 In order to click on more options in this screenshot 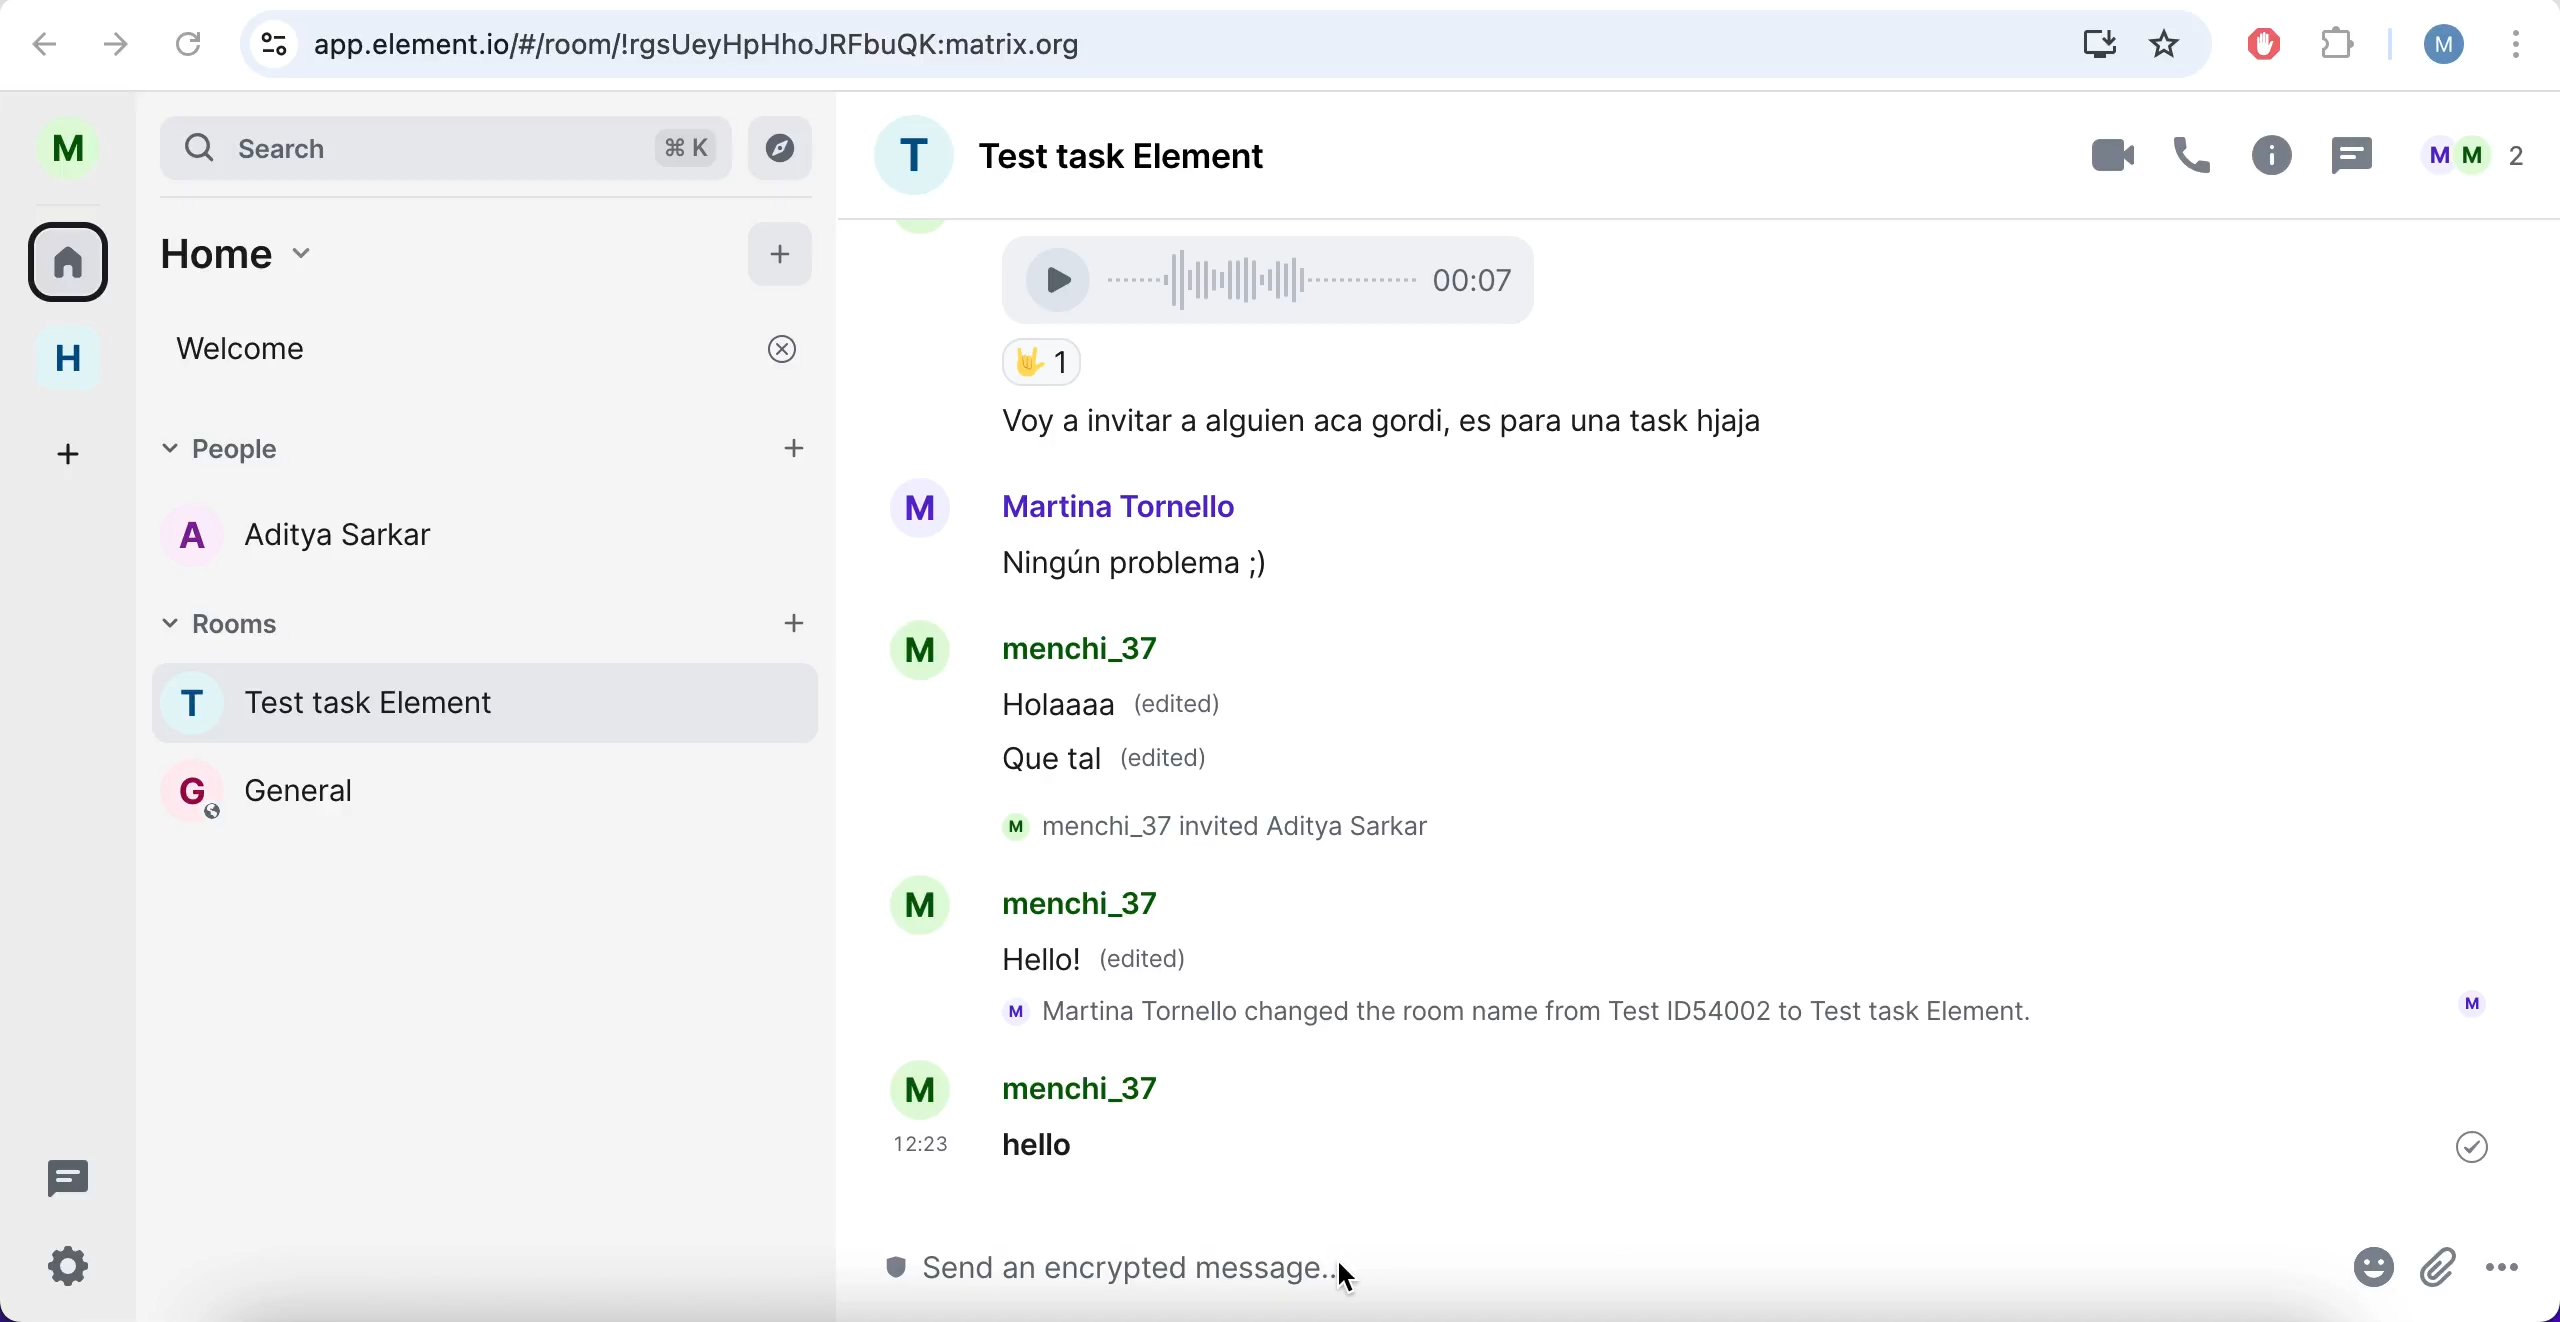, I will do `click(2498, 1269)`.